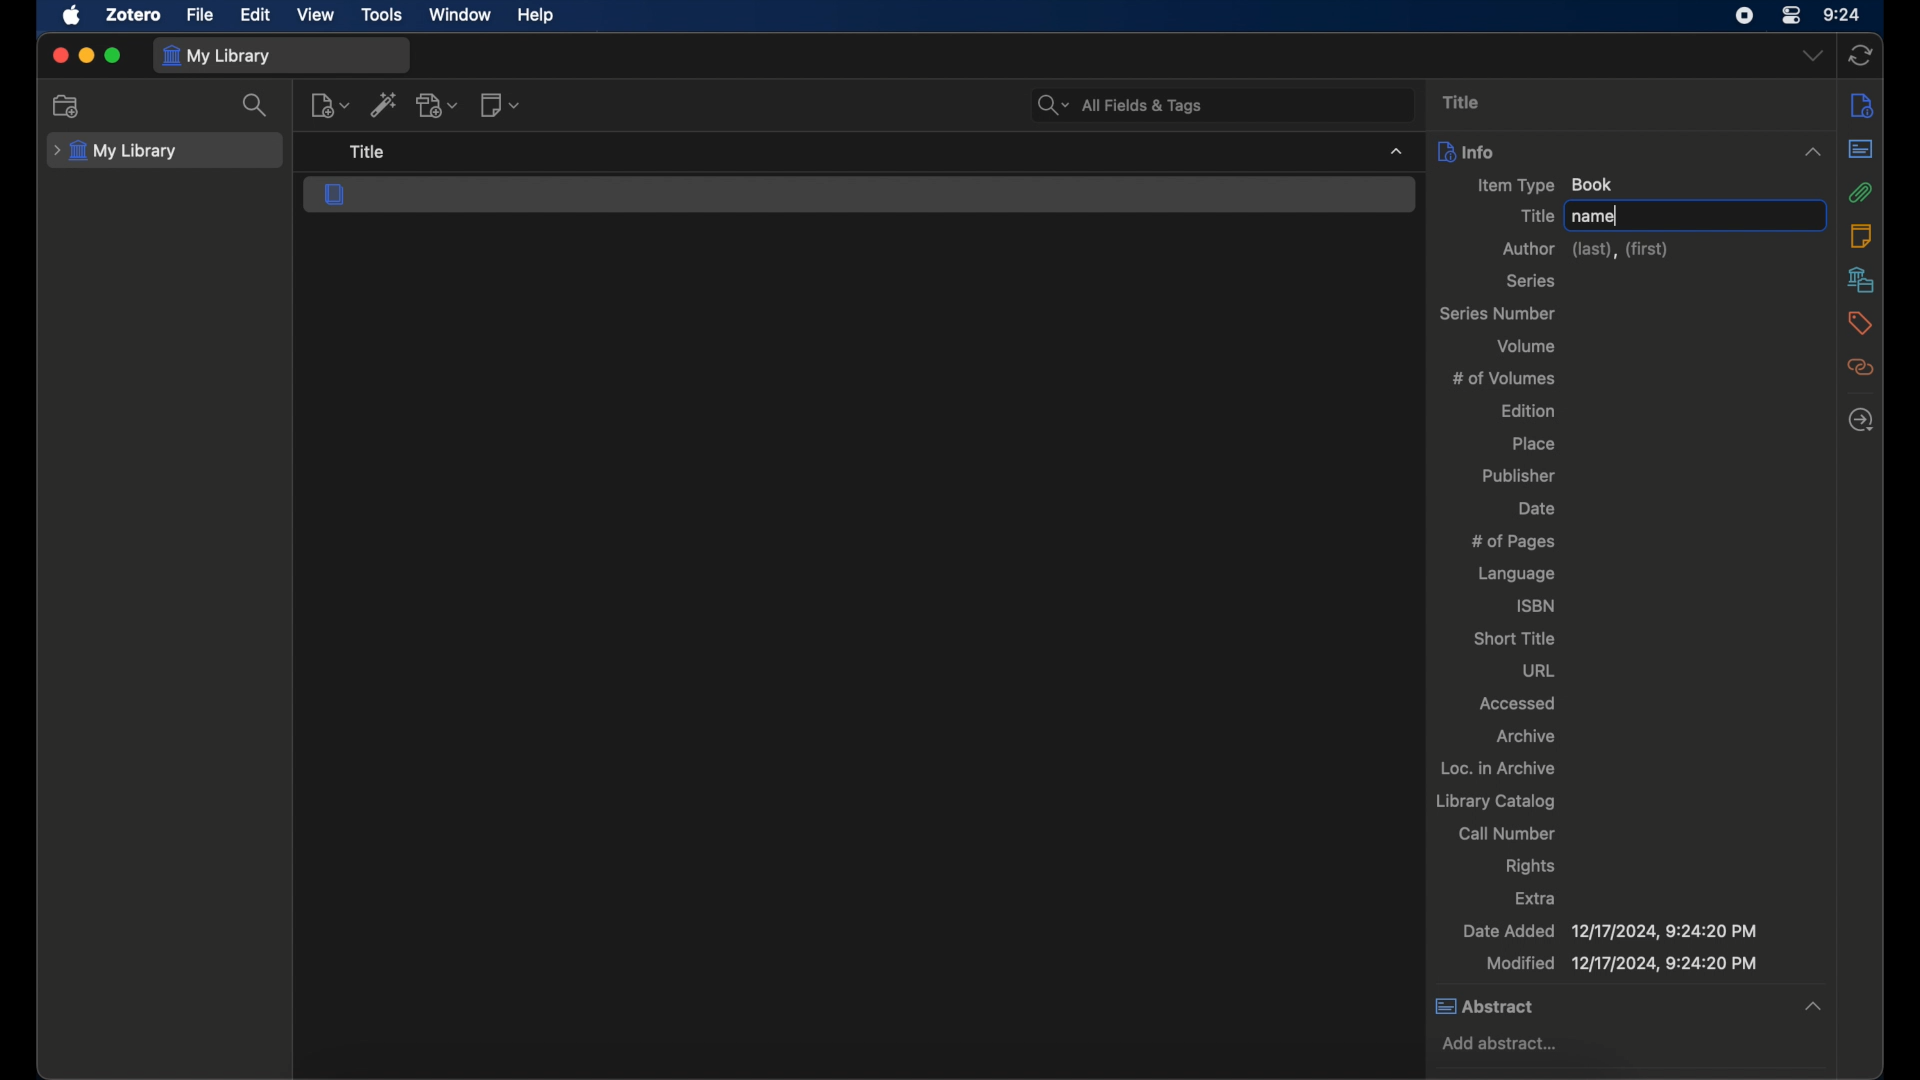 This screenshot has height=1080, width=1920. What do you see at coordinates (382, 15) in the screenshot?
I see `tools` at bounding box center [382, 15].